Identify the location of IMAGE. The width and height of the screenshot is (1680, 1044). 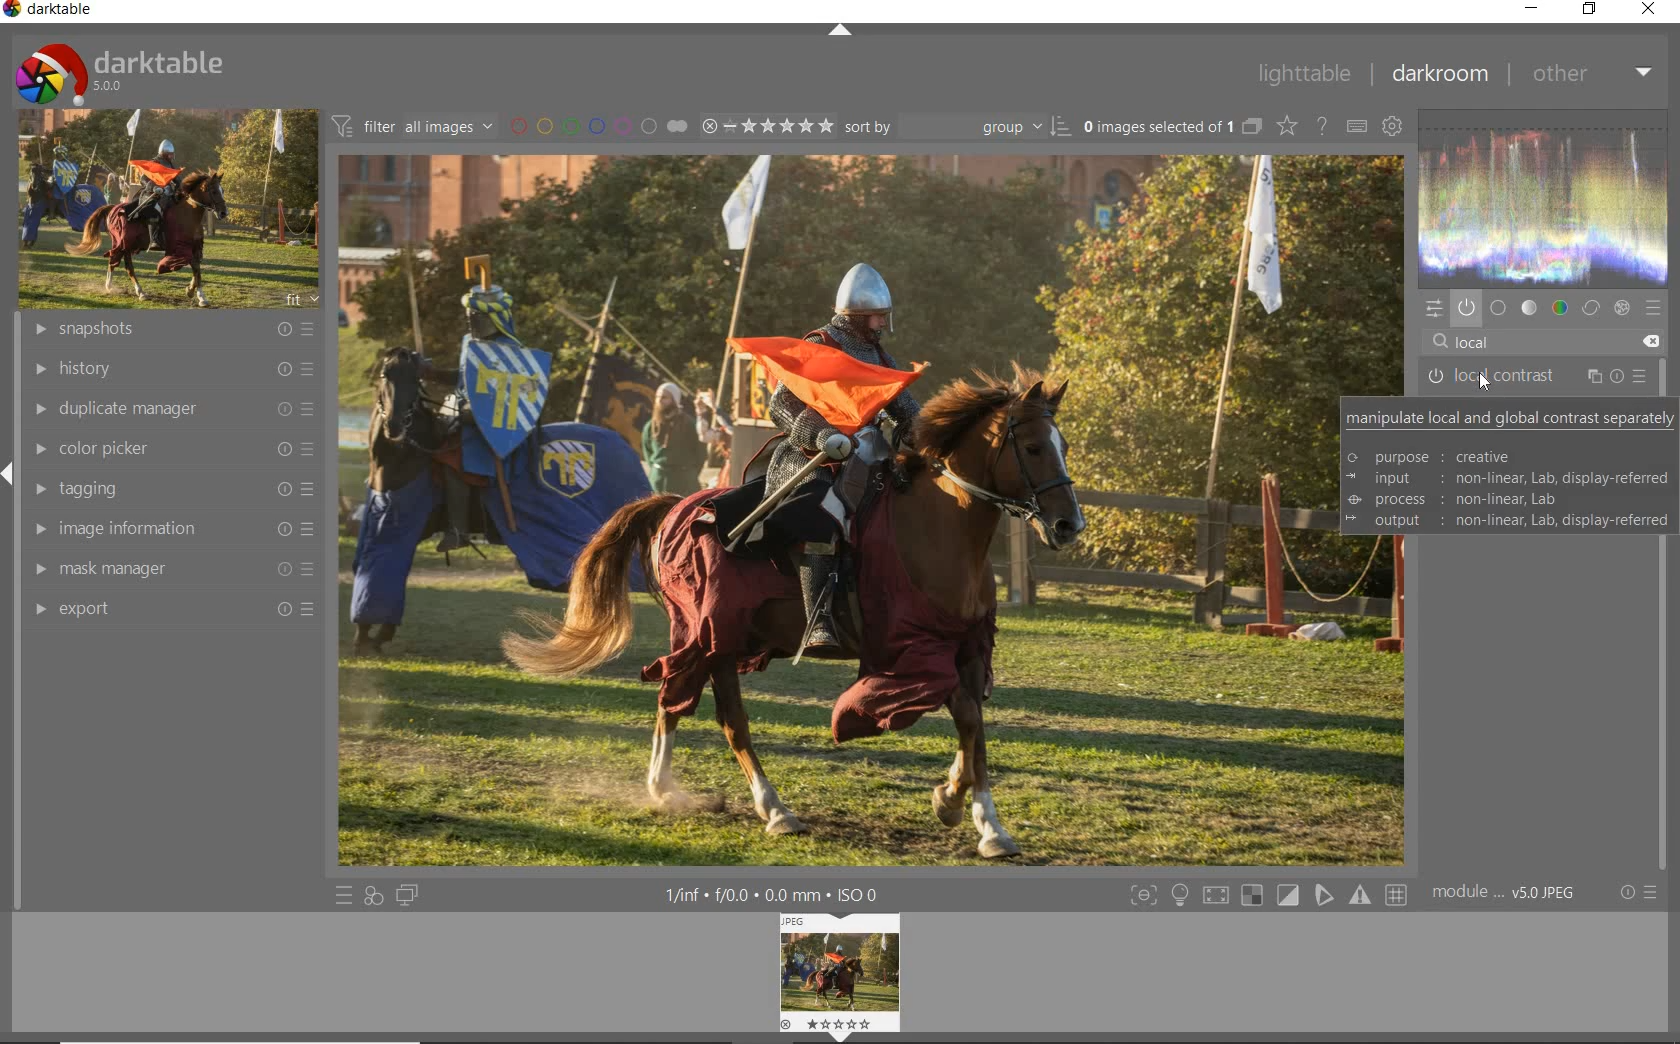
(838, 978).